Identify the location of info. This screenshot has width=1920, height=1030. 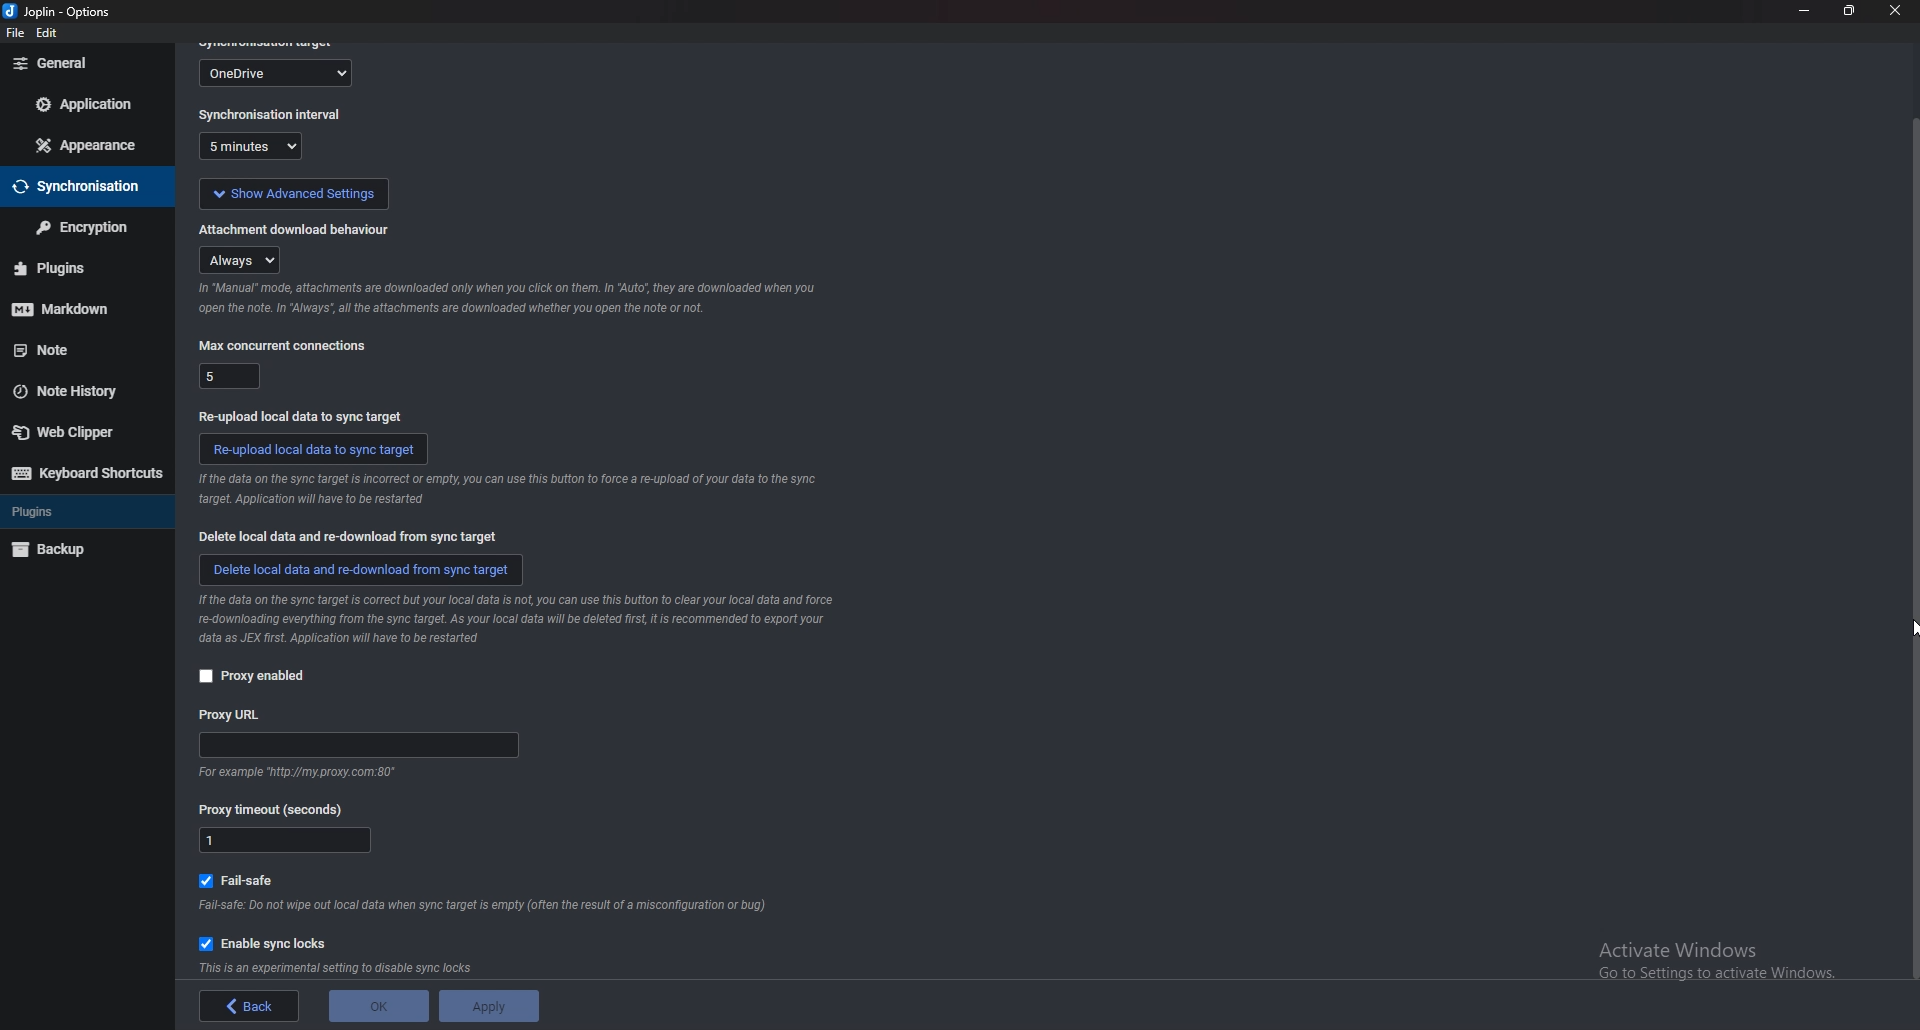
(504, 492).